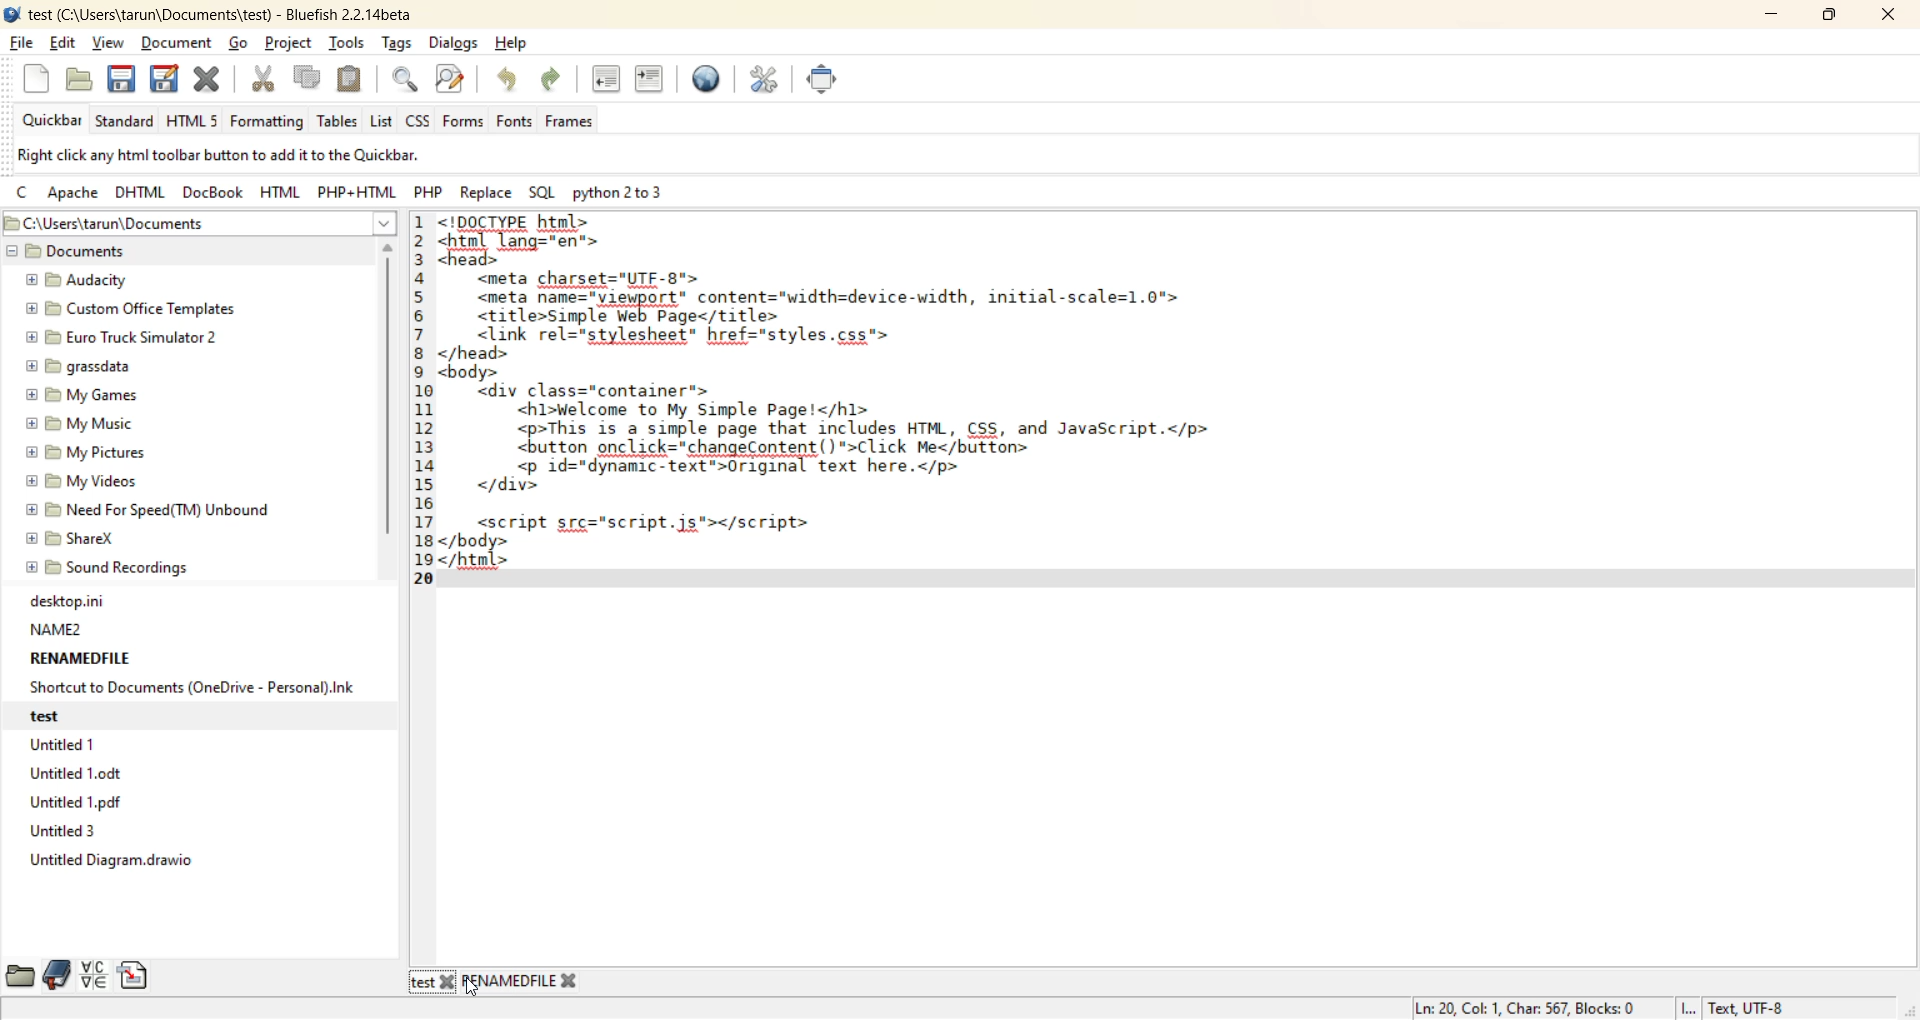  Describe the element at coordinates (24, 194) in the screenshot. I see `c` at that location.